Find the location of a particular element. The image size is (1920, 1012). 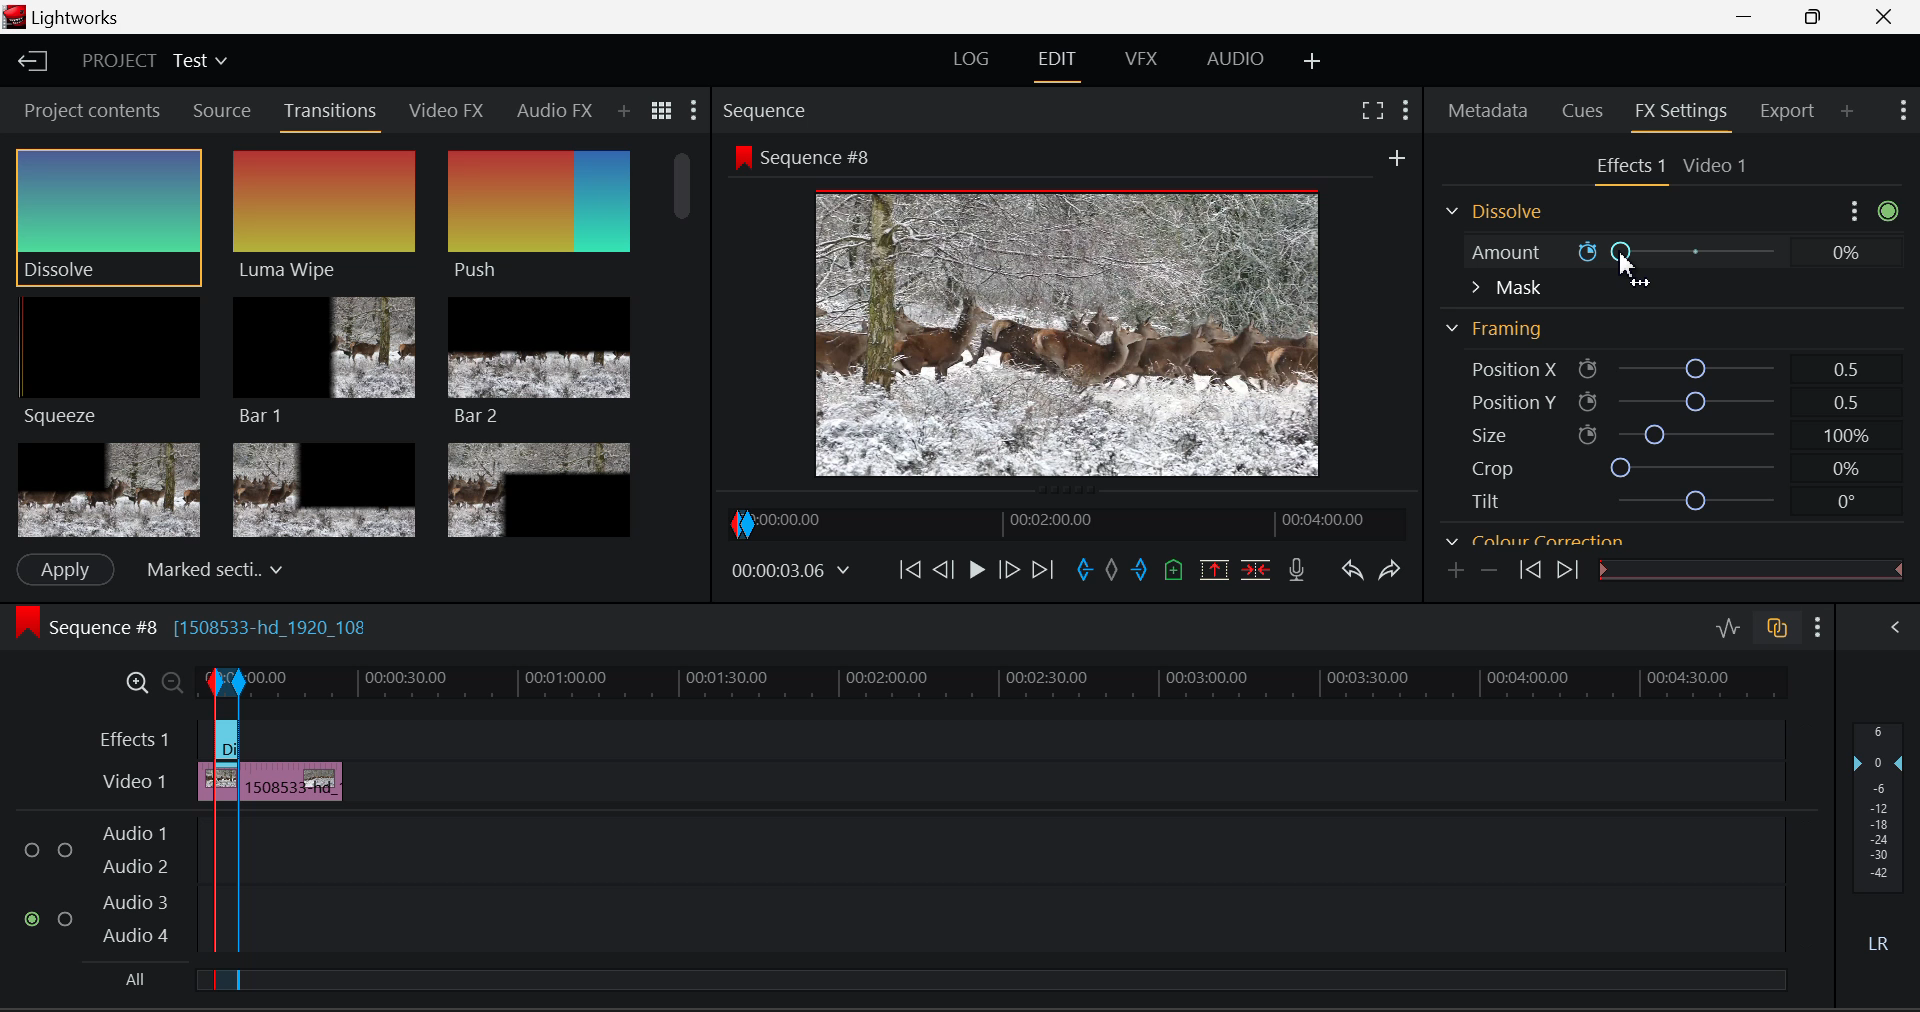

To start is located at coordinates (910, 572).